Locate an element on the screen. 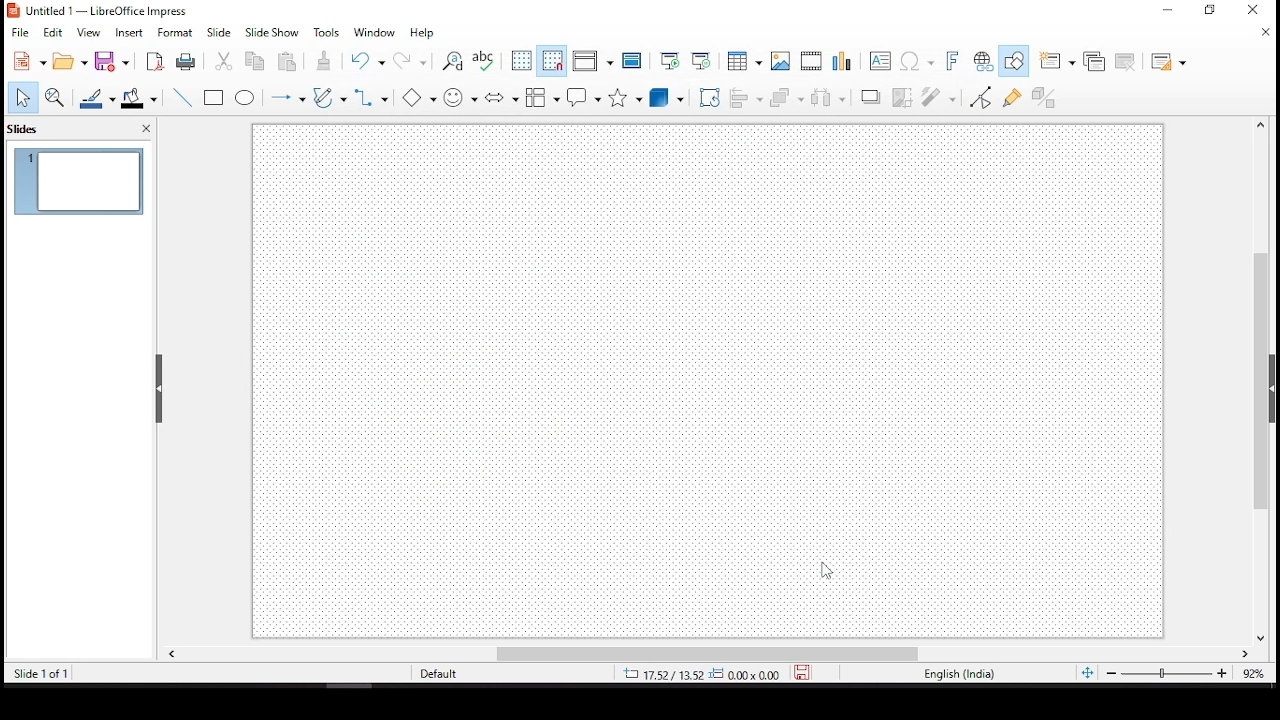 This screenshot has height=720, width=1280. line is located at coordinates (183, 96).